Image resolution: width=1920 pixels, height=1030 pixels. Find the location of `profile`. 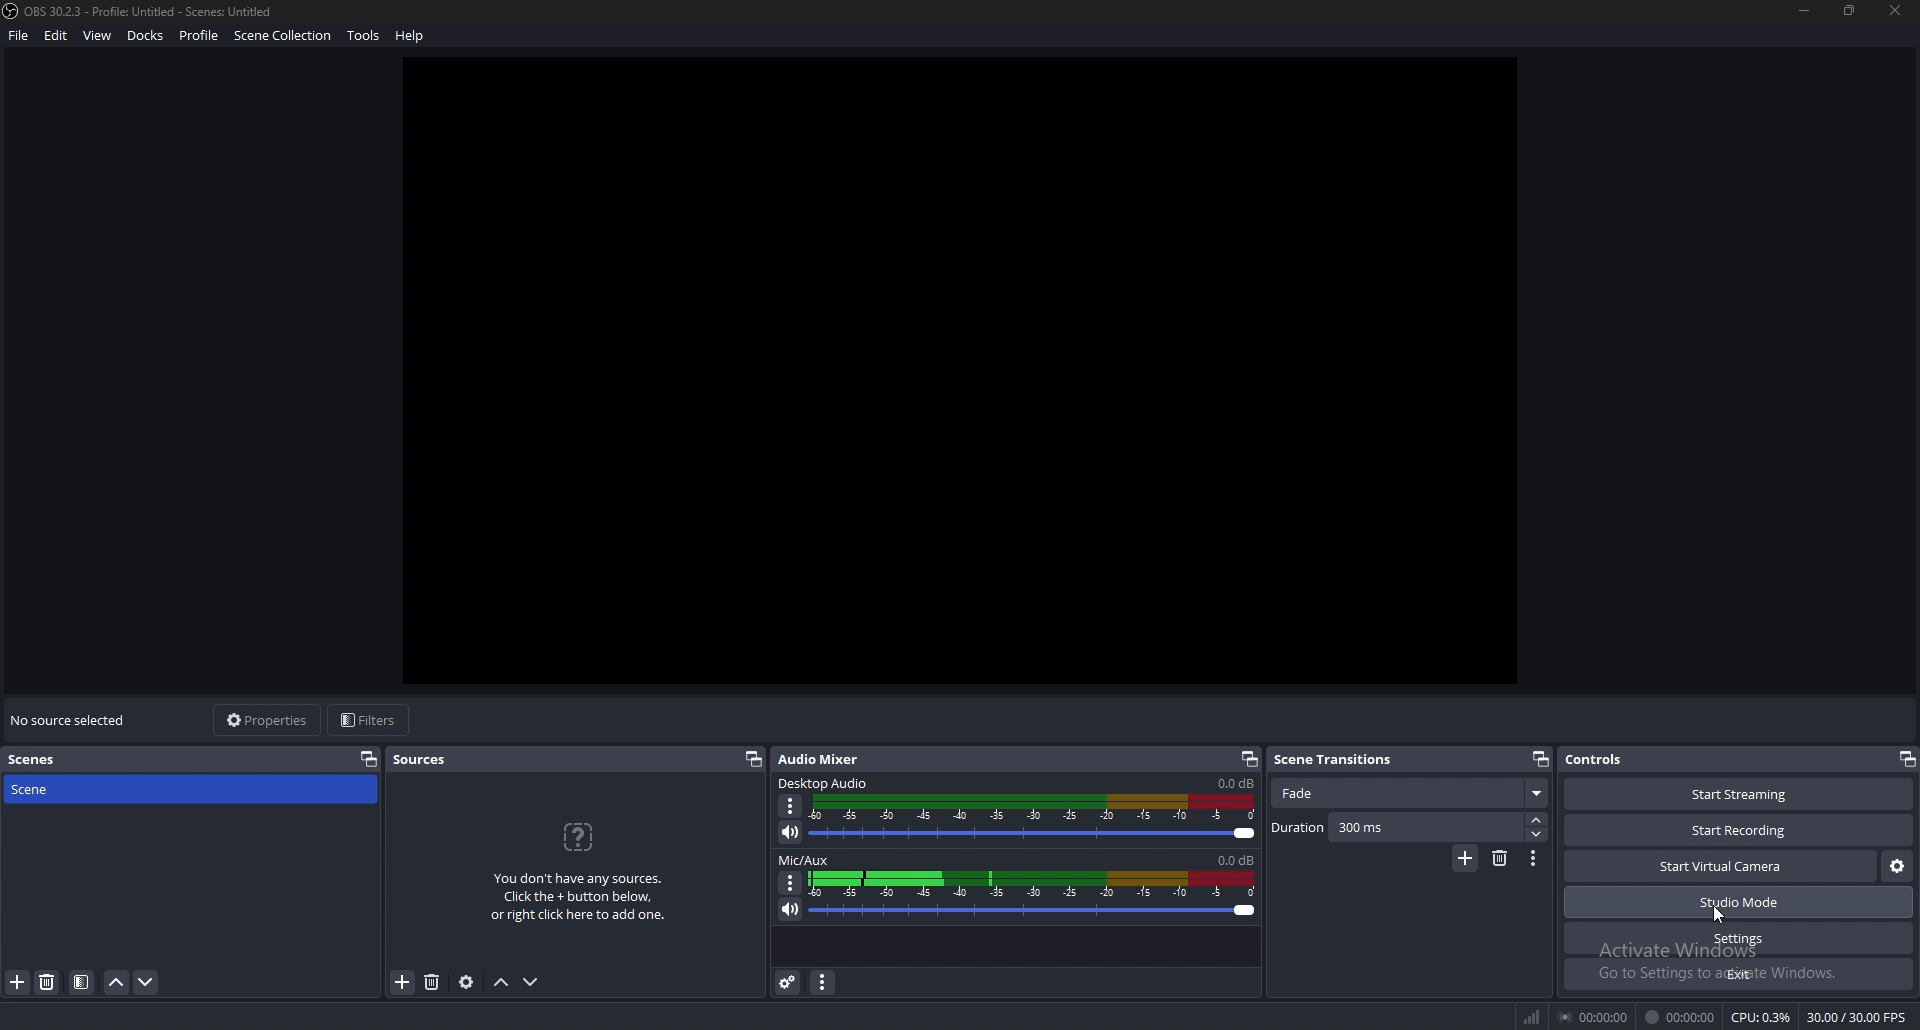

profile is located at coordinates (201, 35).